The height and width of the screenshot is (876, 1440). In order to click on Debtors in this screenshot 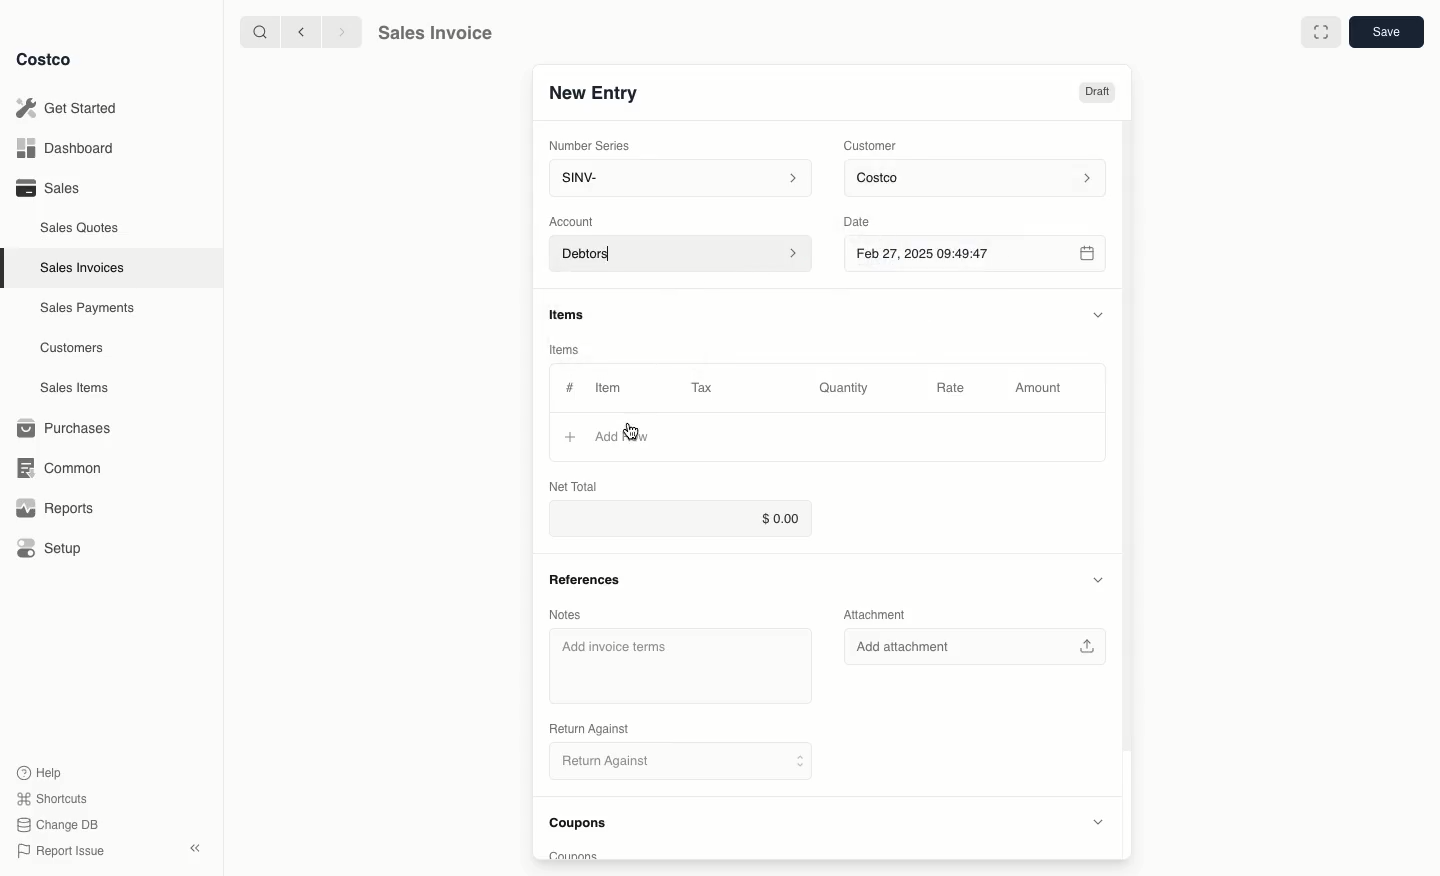, I will do `click(681, 255)`.